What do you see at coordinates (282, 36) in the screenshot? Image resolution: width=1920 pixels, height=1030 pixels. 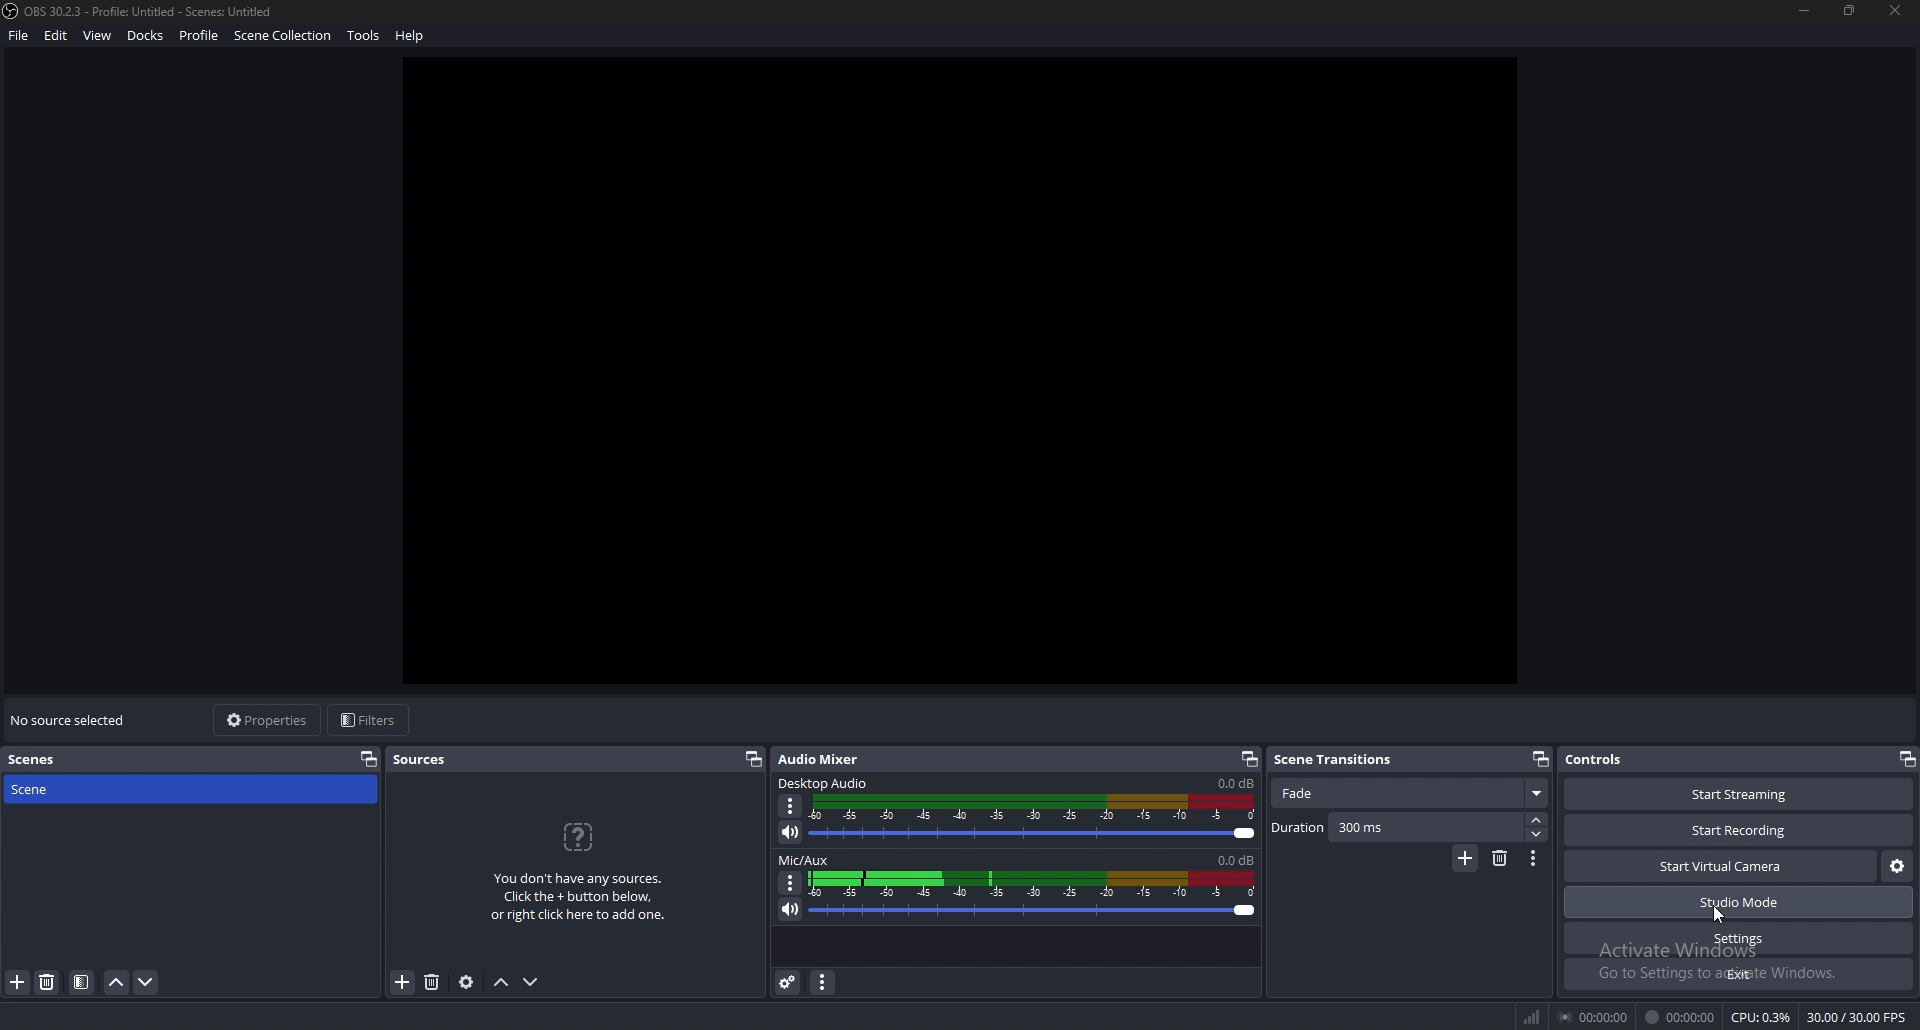 I see `scene collection` at bounding box center [282, 36].